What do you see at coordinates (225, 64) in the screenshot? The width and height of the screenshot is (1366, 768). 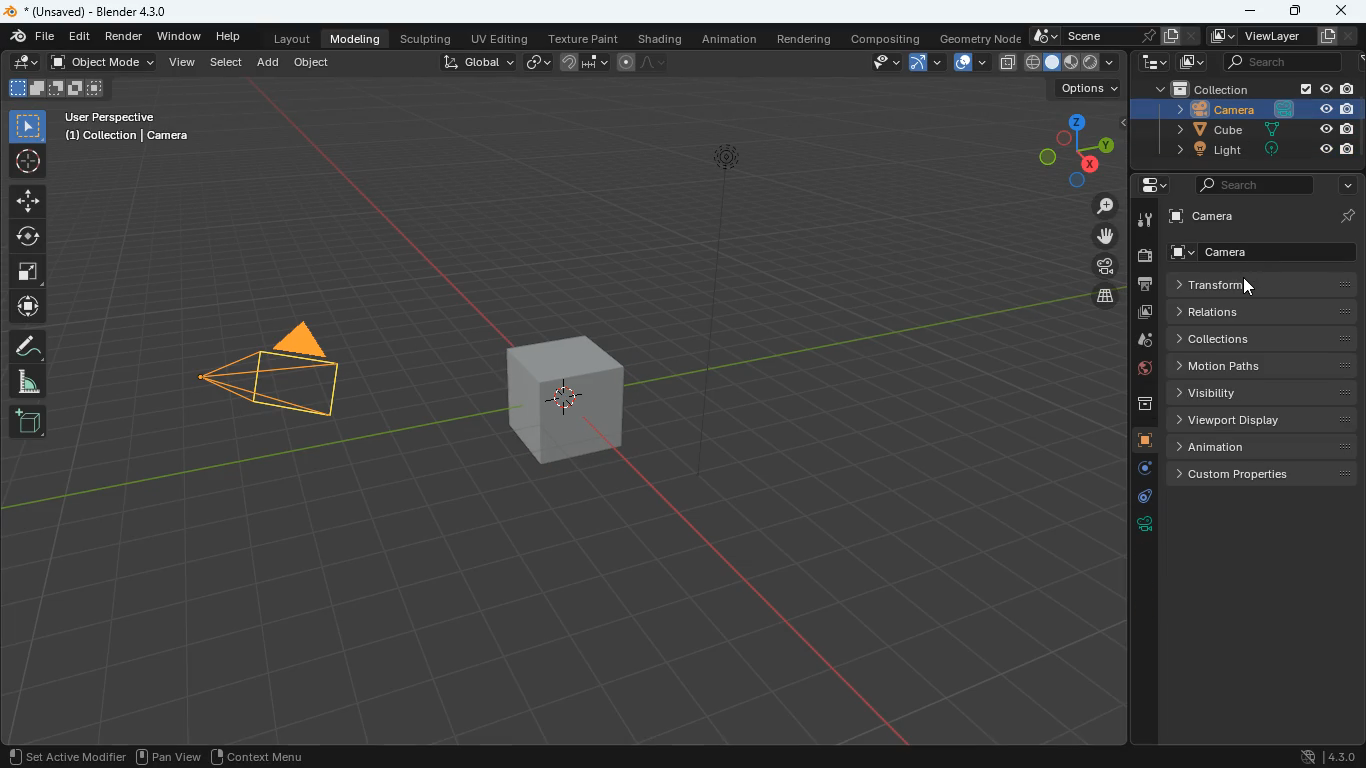 I see `select` at bounding box center [225, 64].